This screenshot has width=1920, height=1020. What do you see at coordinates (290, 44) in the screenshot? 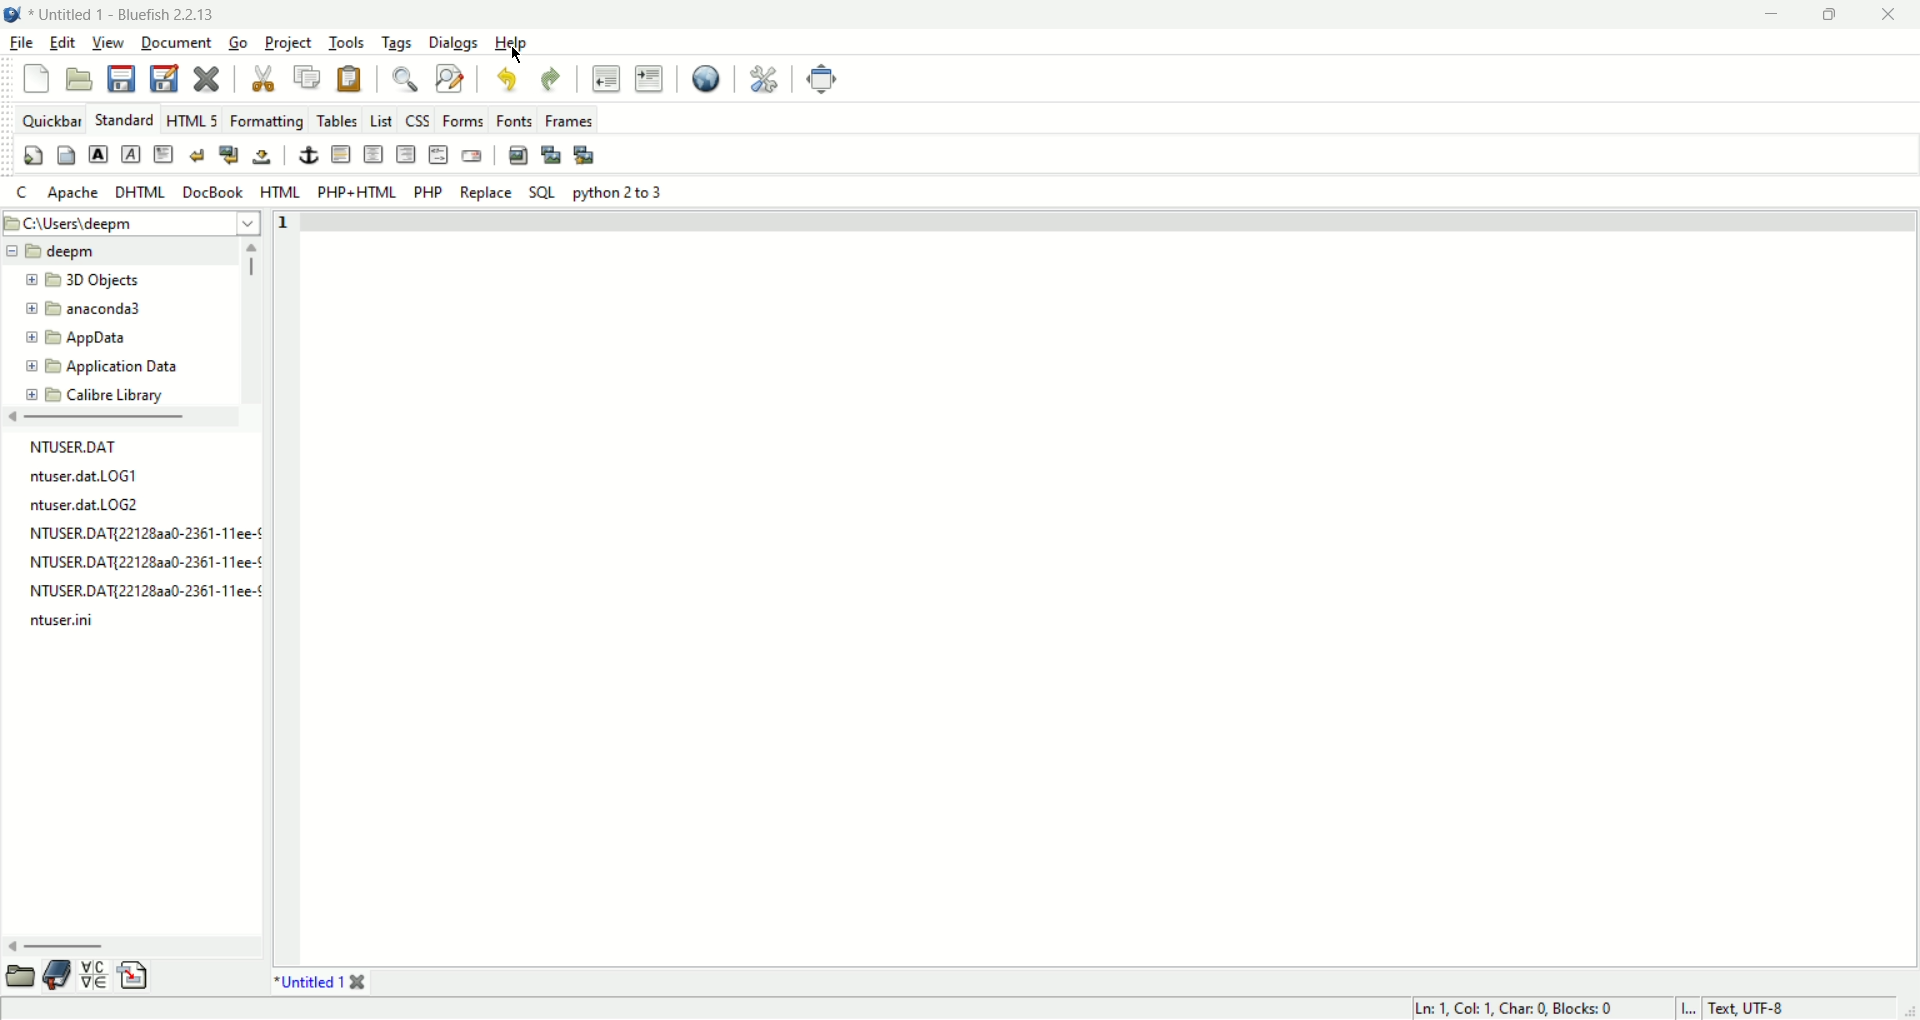
I see `project` at bounding box center [290, 44].